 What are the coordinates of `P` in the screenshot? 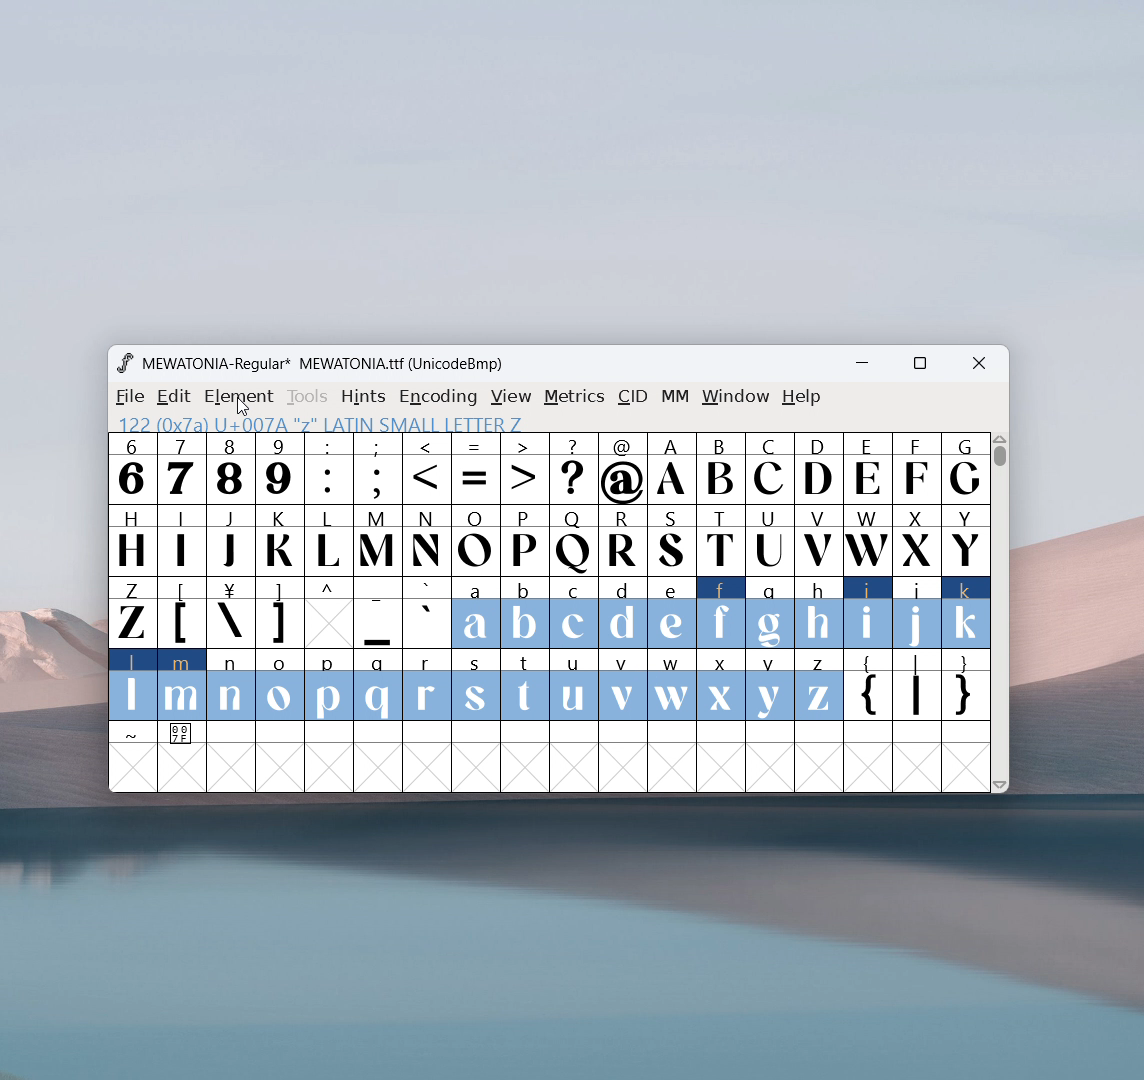 It's located at (524, 542).